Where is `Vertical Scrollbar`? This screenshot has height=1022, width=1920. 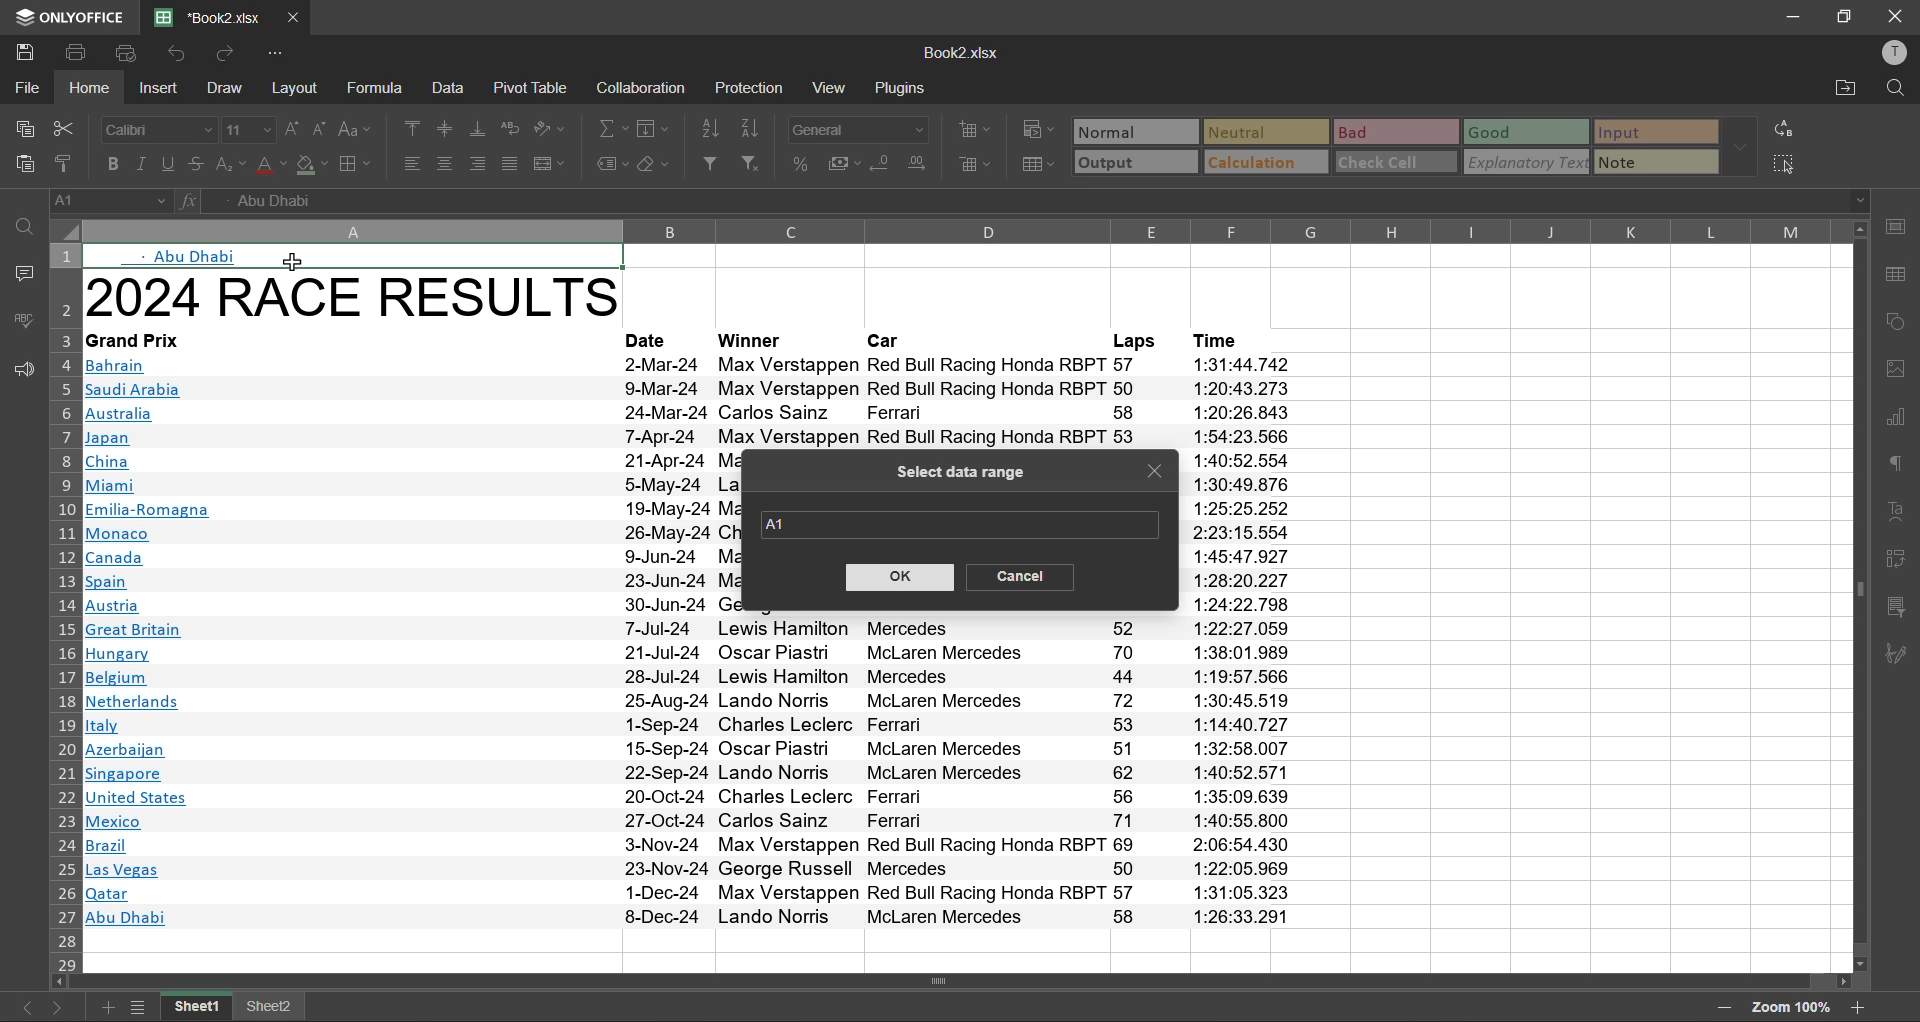
Vertical Scrollbar is located at coordinates (954, 983).